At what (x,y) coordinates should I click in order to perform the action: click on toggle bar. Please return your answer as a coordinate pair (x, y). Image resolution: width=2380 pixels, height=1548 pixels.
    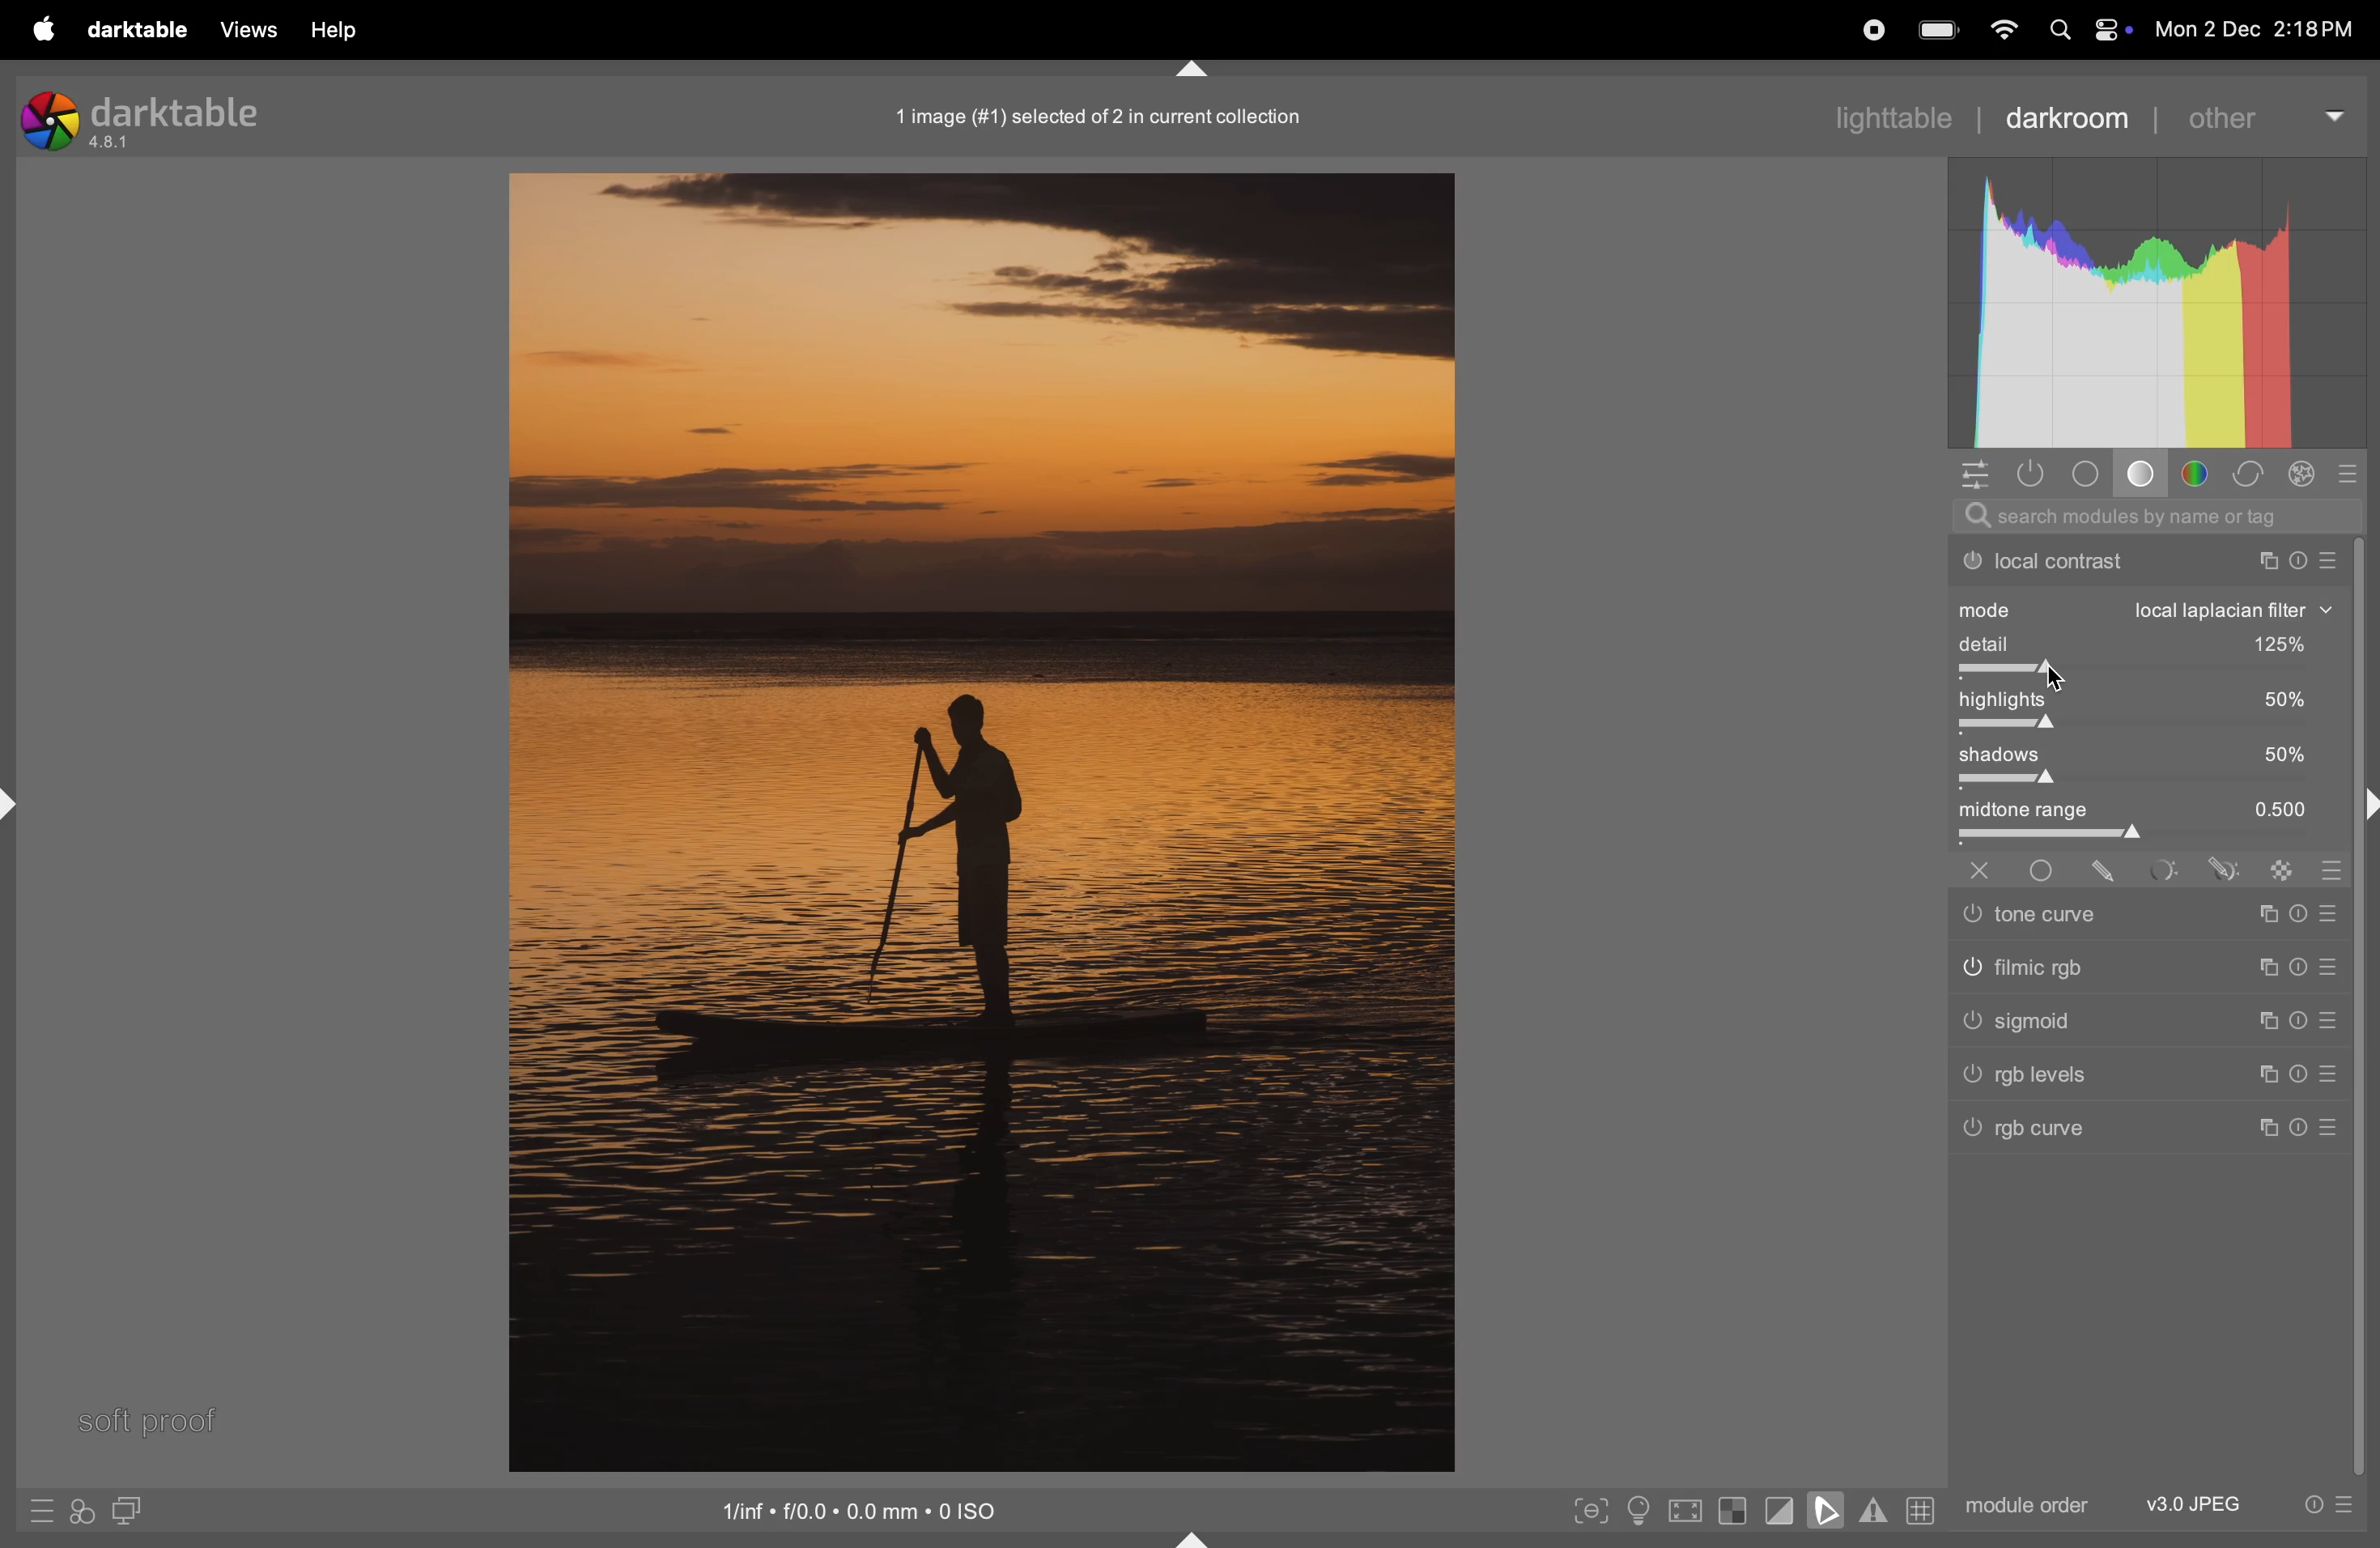
    Looking at the image, I should click on (2143, 782).